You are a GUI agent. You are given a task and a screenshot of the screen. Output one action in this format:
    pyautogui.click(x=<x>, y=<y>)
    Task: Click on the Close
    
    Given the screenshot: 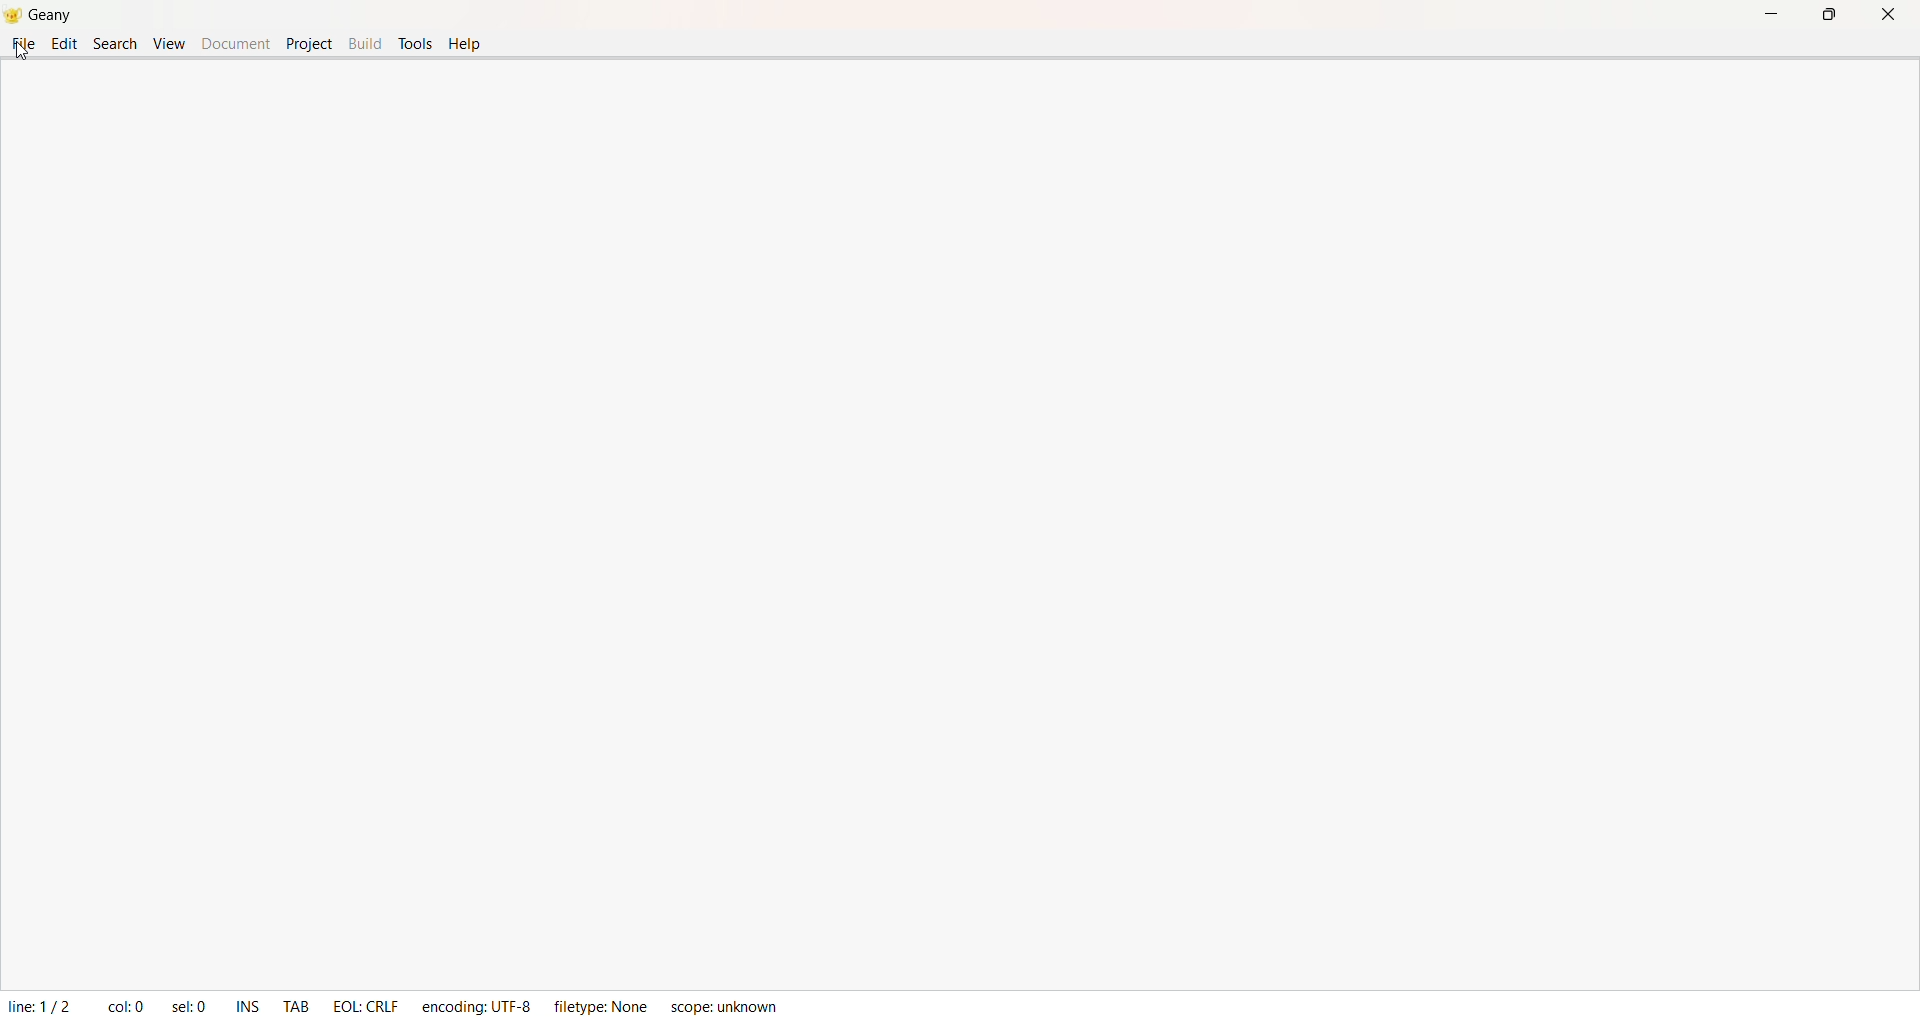 What is the action you would take?
    pyautogui.click(x=1893, y=17)
    